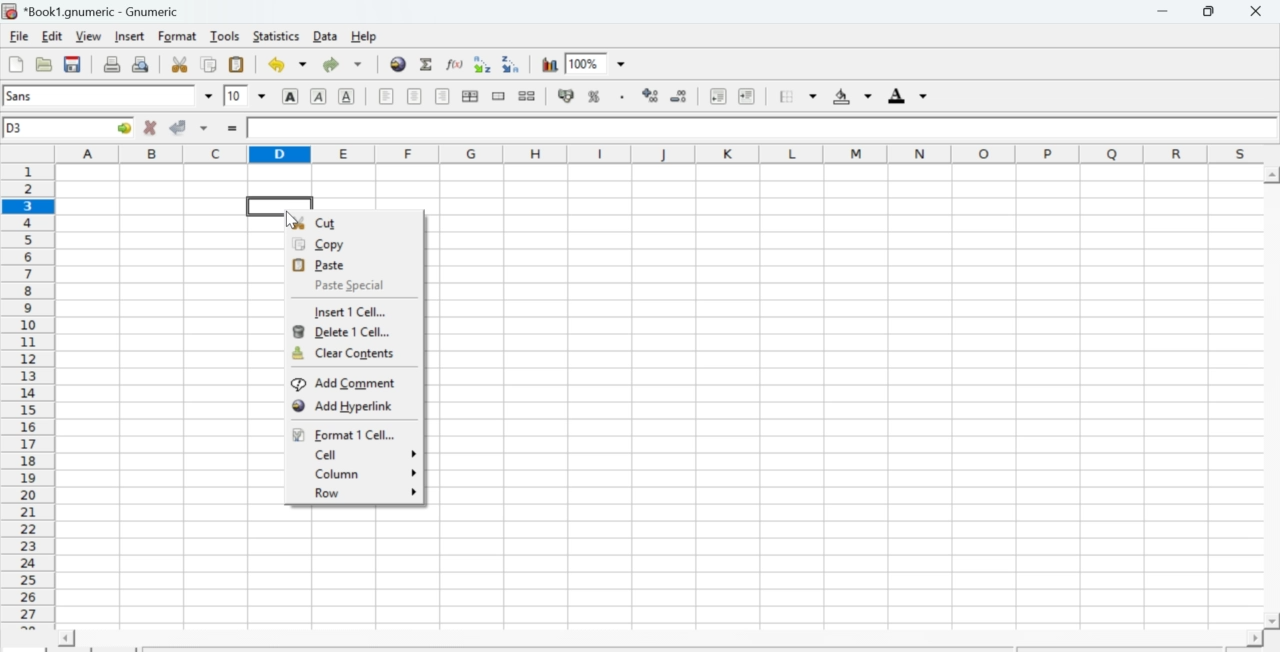 This screenshot has height=652, width=1280. Describe the element at coordinates (64, 638) in the screenshot. I see `scroll left` at that location.